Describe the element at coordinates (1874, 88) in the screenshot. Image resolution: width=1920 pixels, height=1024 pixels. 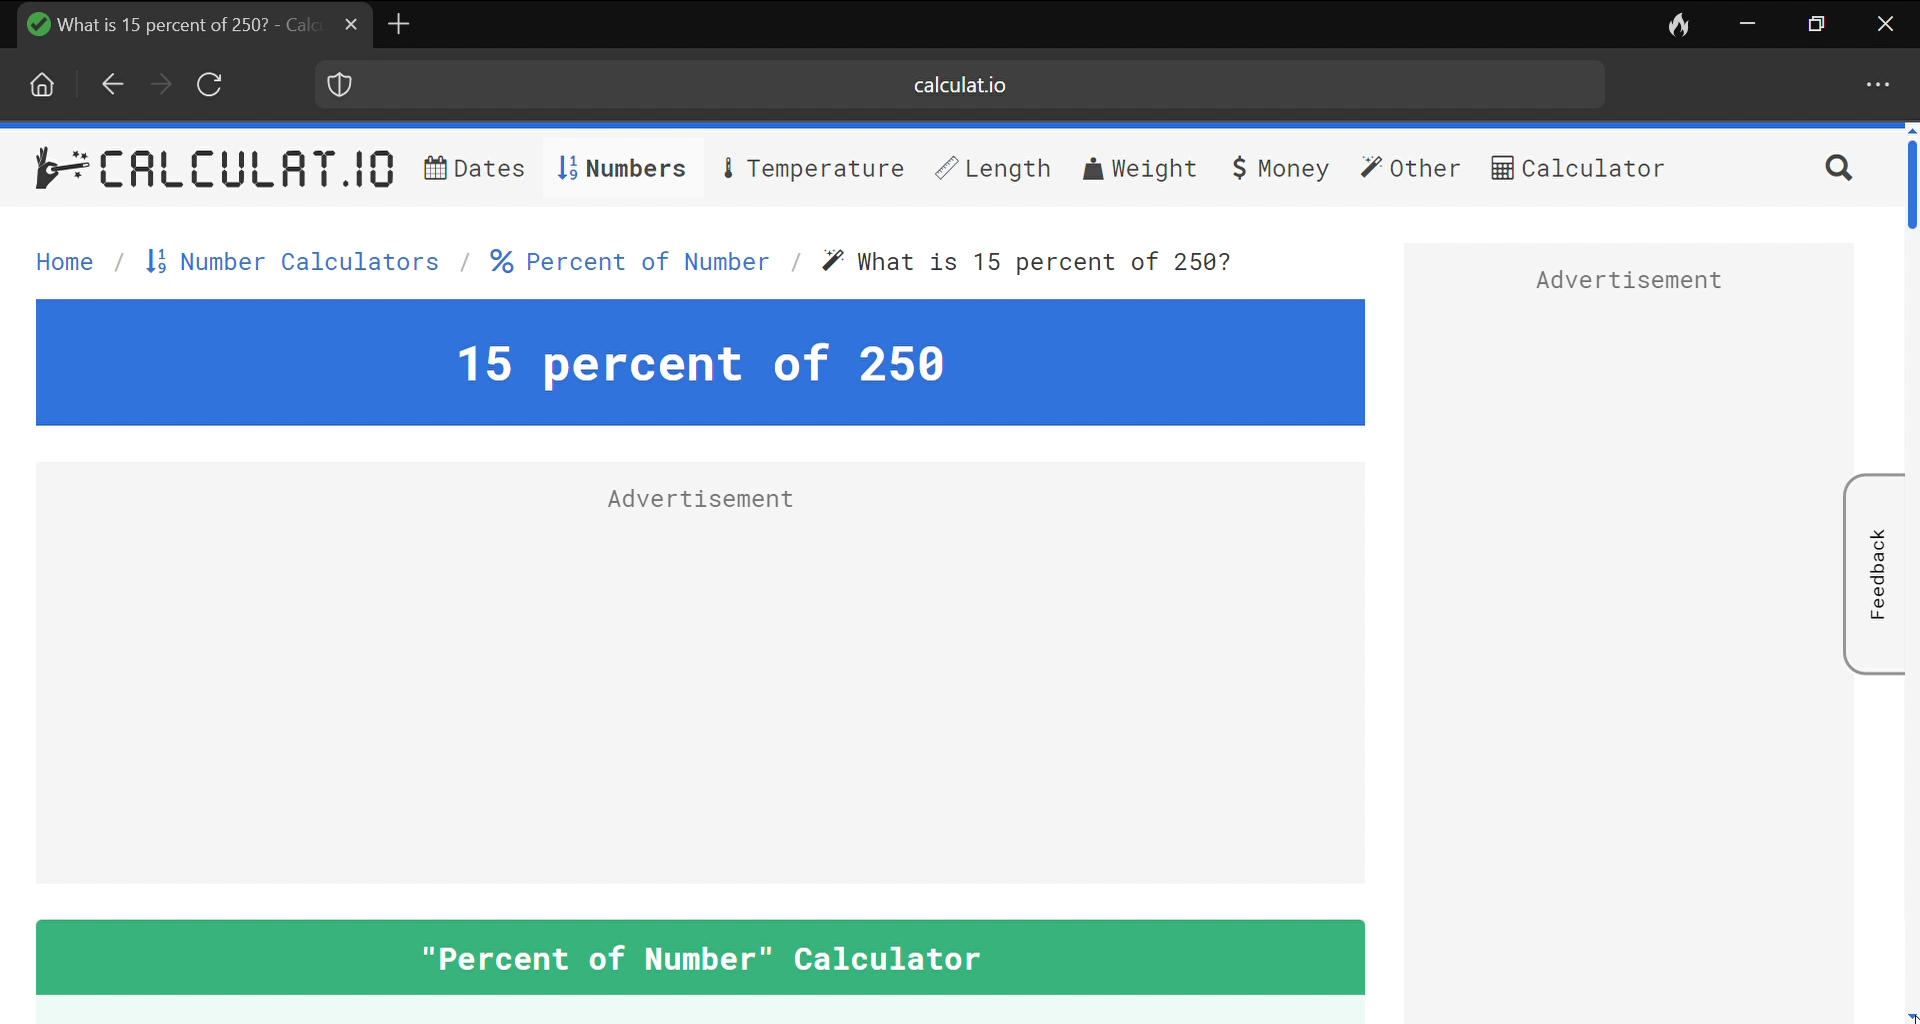
I see `options` at that location.